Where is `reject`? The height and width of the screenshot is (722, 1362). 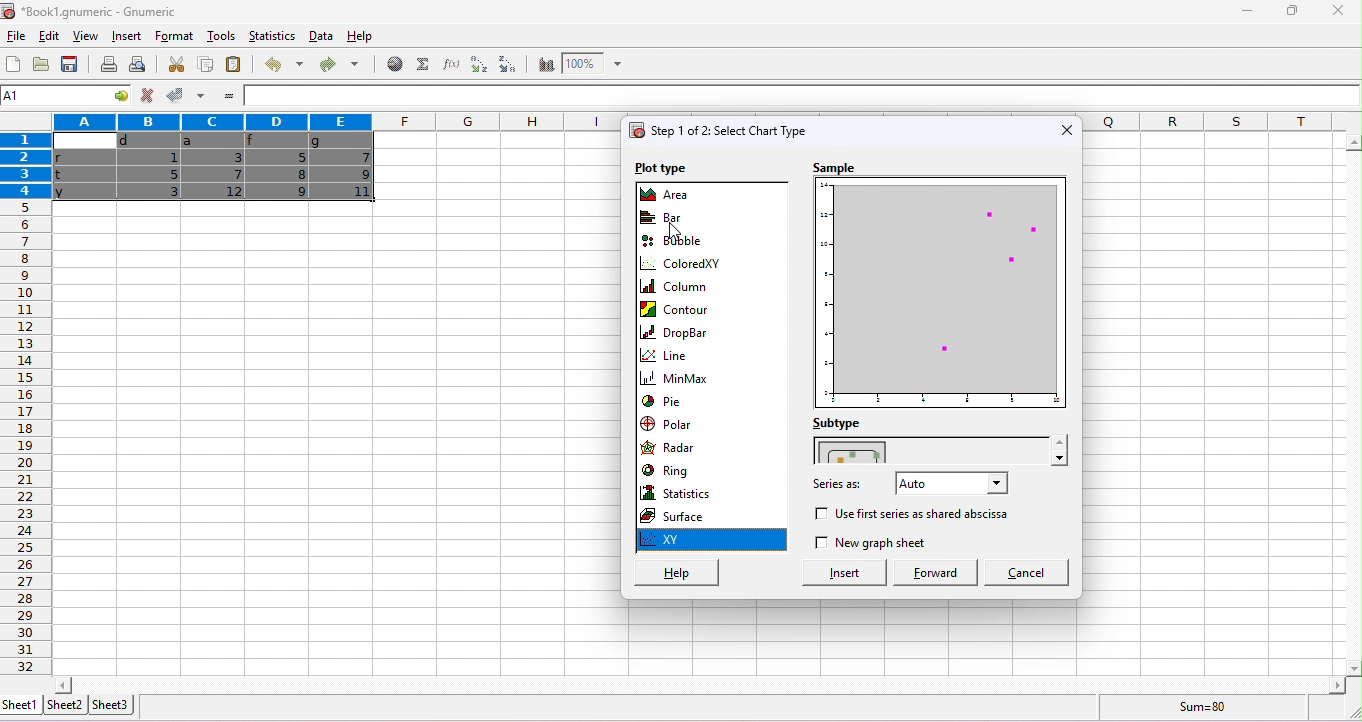 reject is located at coordinates (146, 95).